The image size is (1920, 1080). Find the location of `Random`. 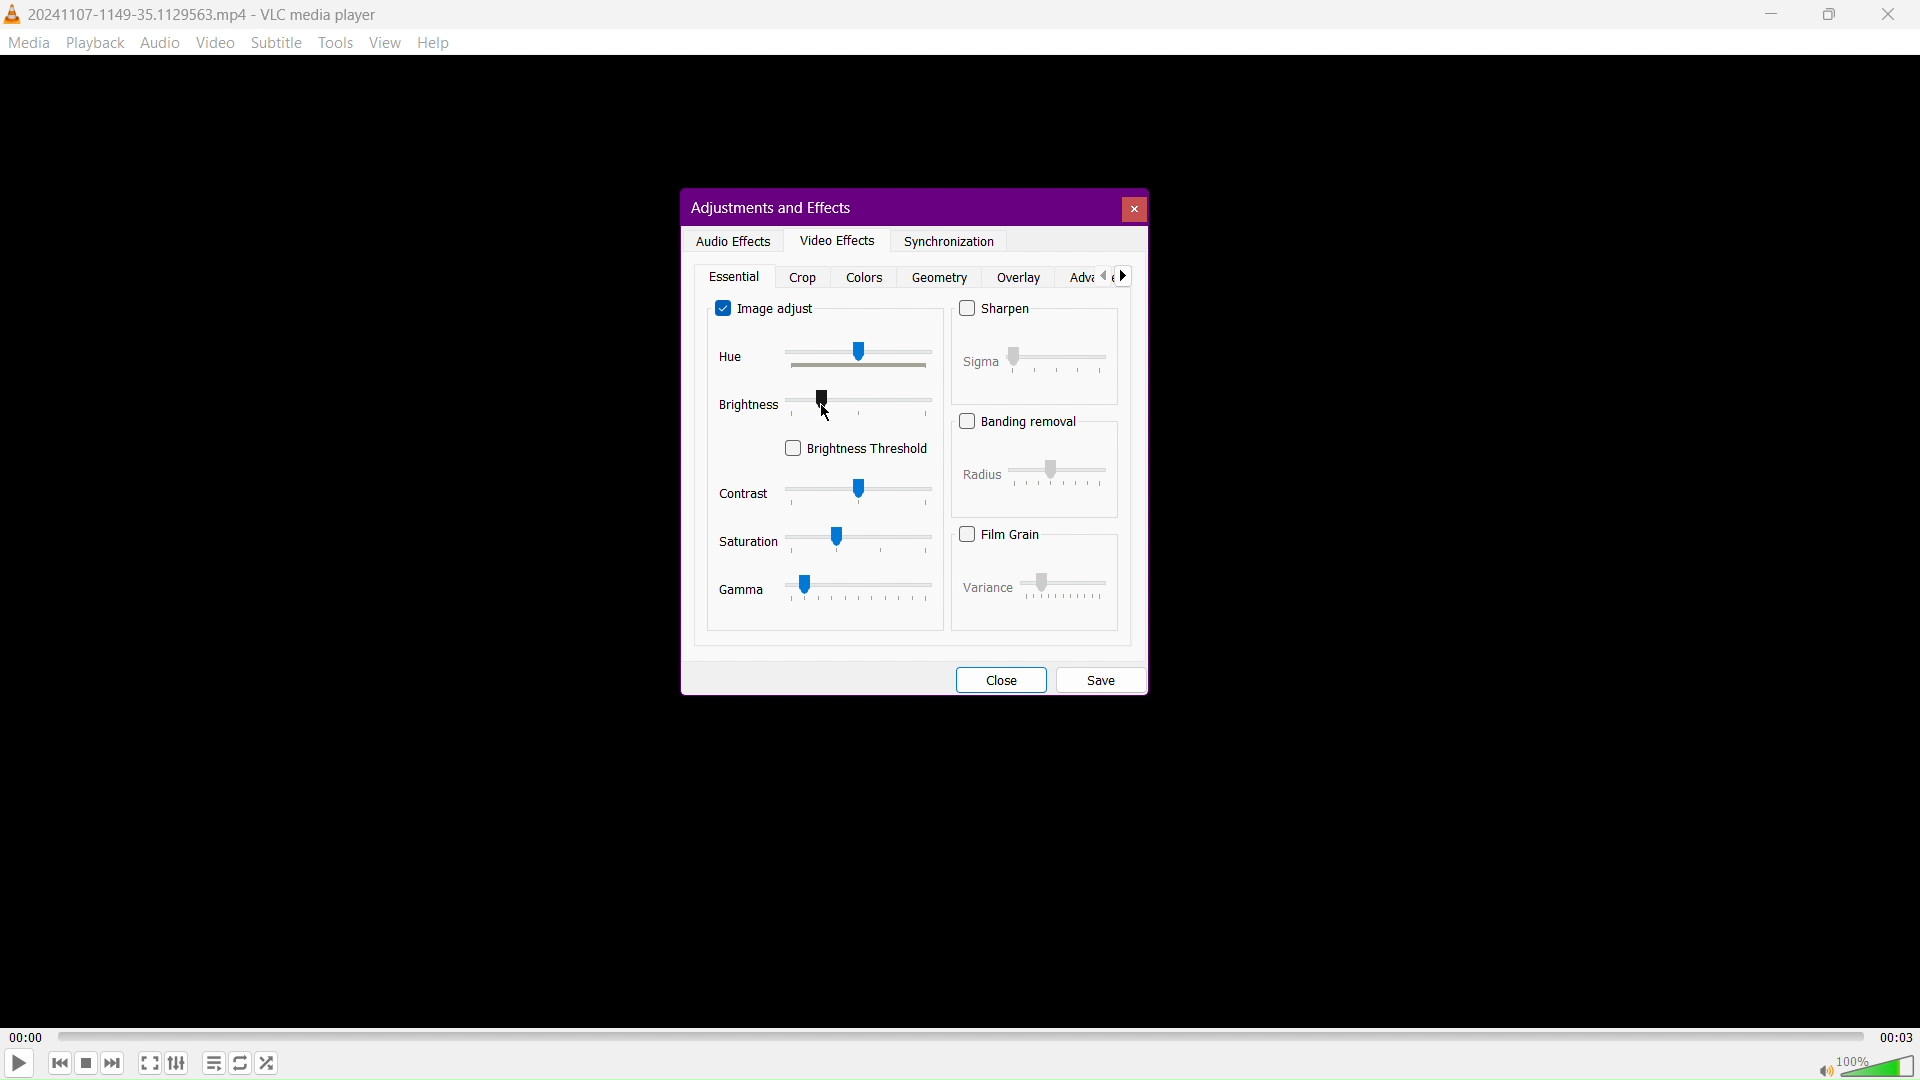

Random is located at coordinates (266, 1062).